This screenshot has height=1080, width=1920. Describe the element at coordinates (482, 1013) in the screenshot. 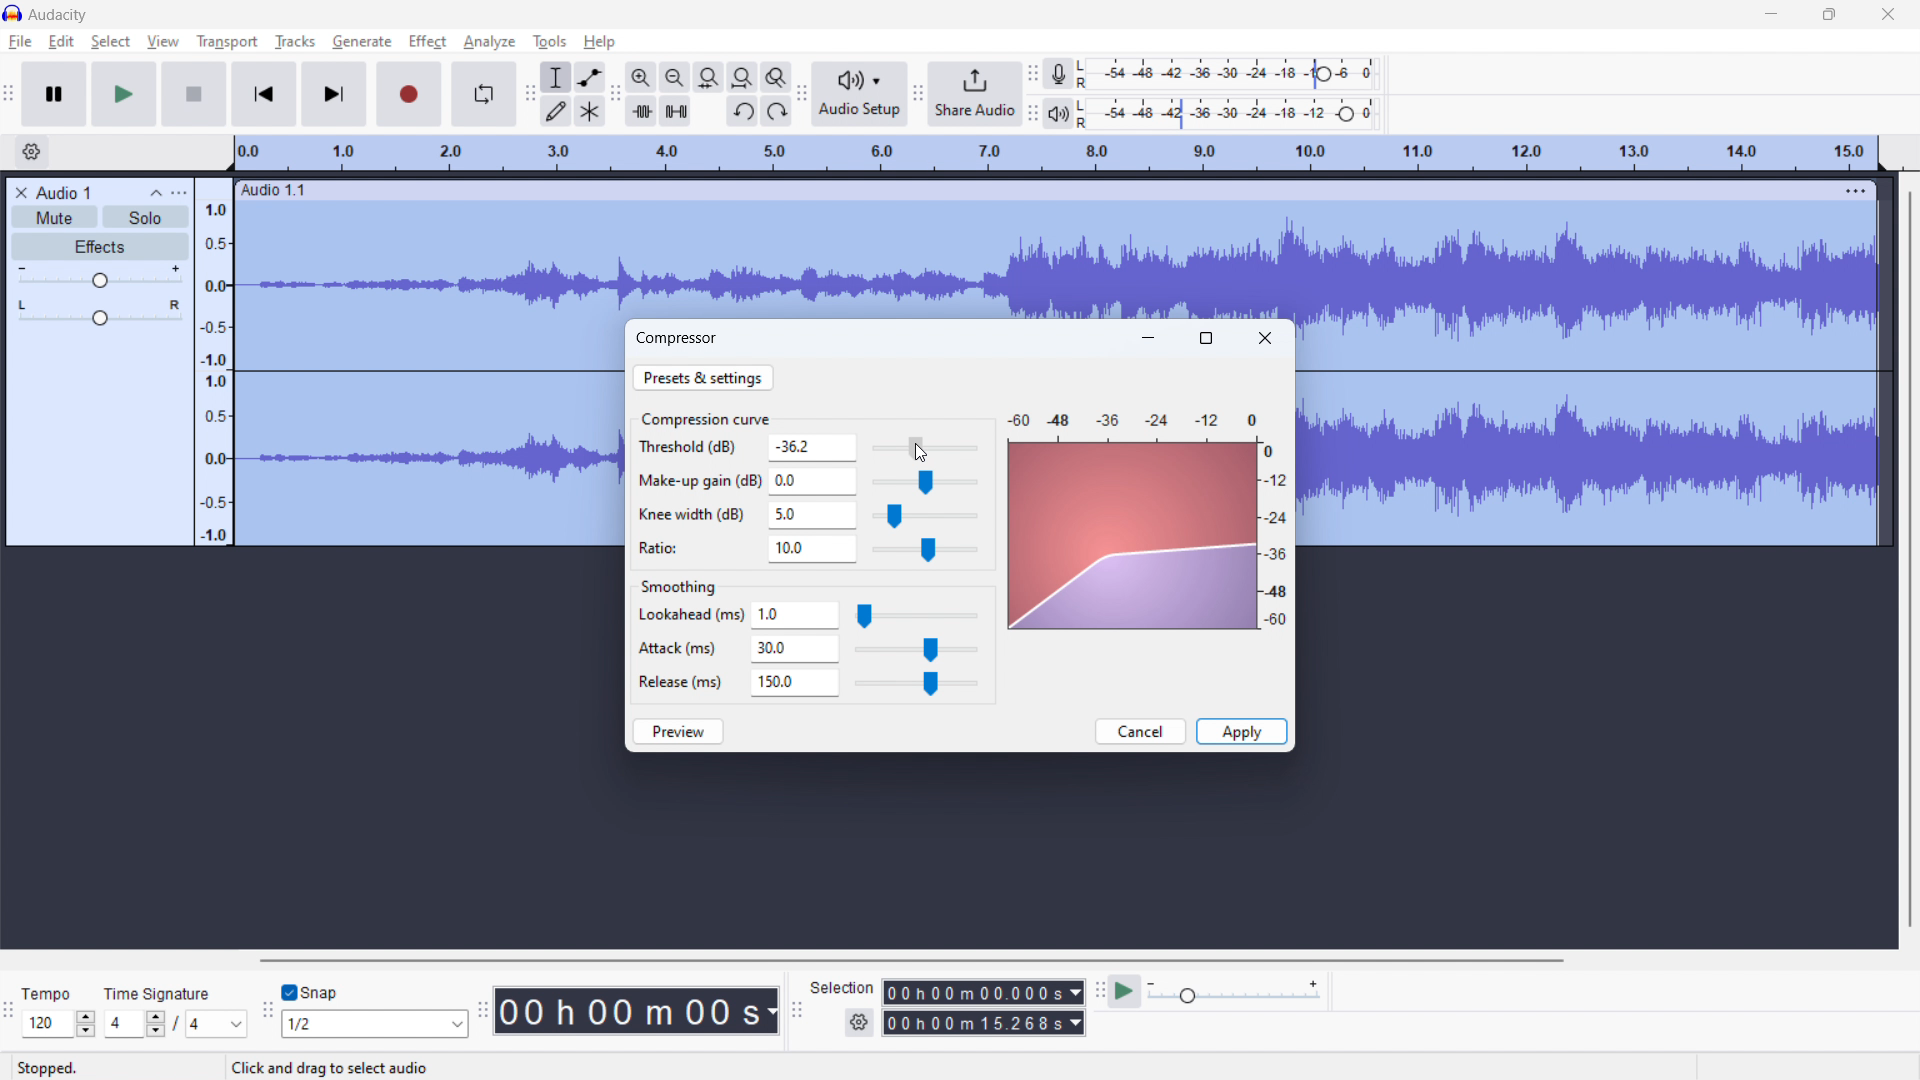

I see `time toolbar` at that location.